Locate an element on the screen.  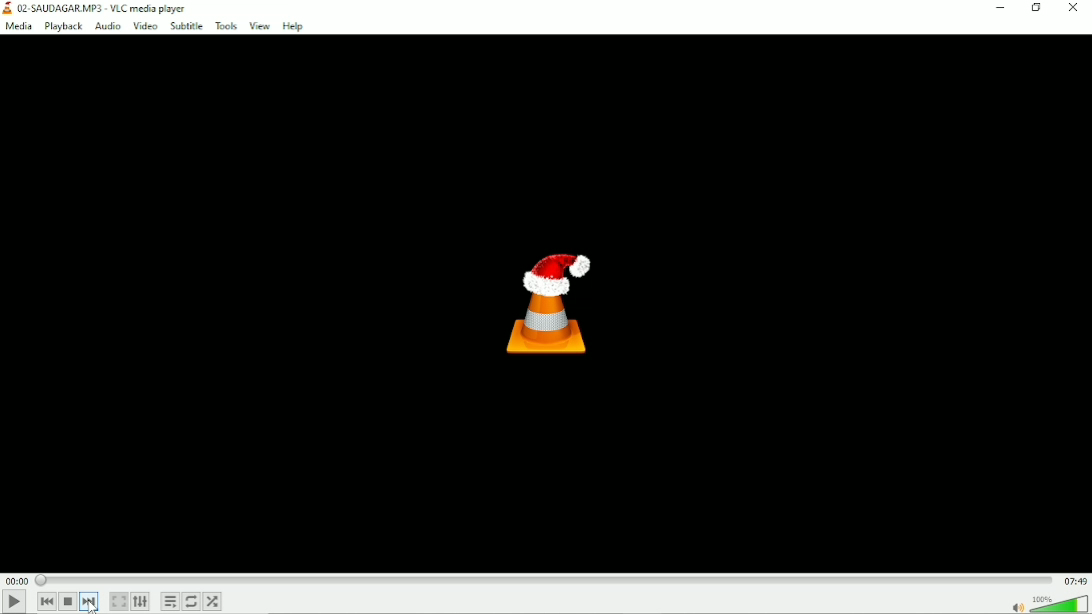
Click to toggle between loop all, loop one and no loop is located at coordinates (190, 601).